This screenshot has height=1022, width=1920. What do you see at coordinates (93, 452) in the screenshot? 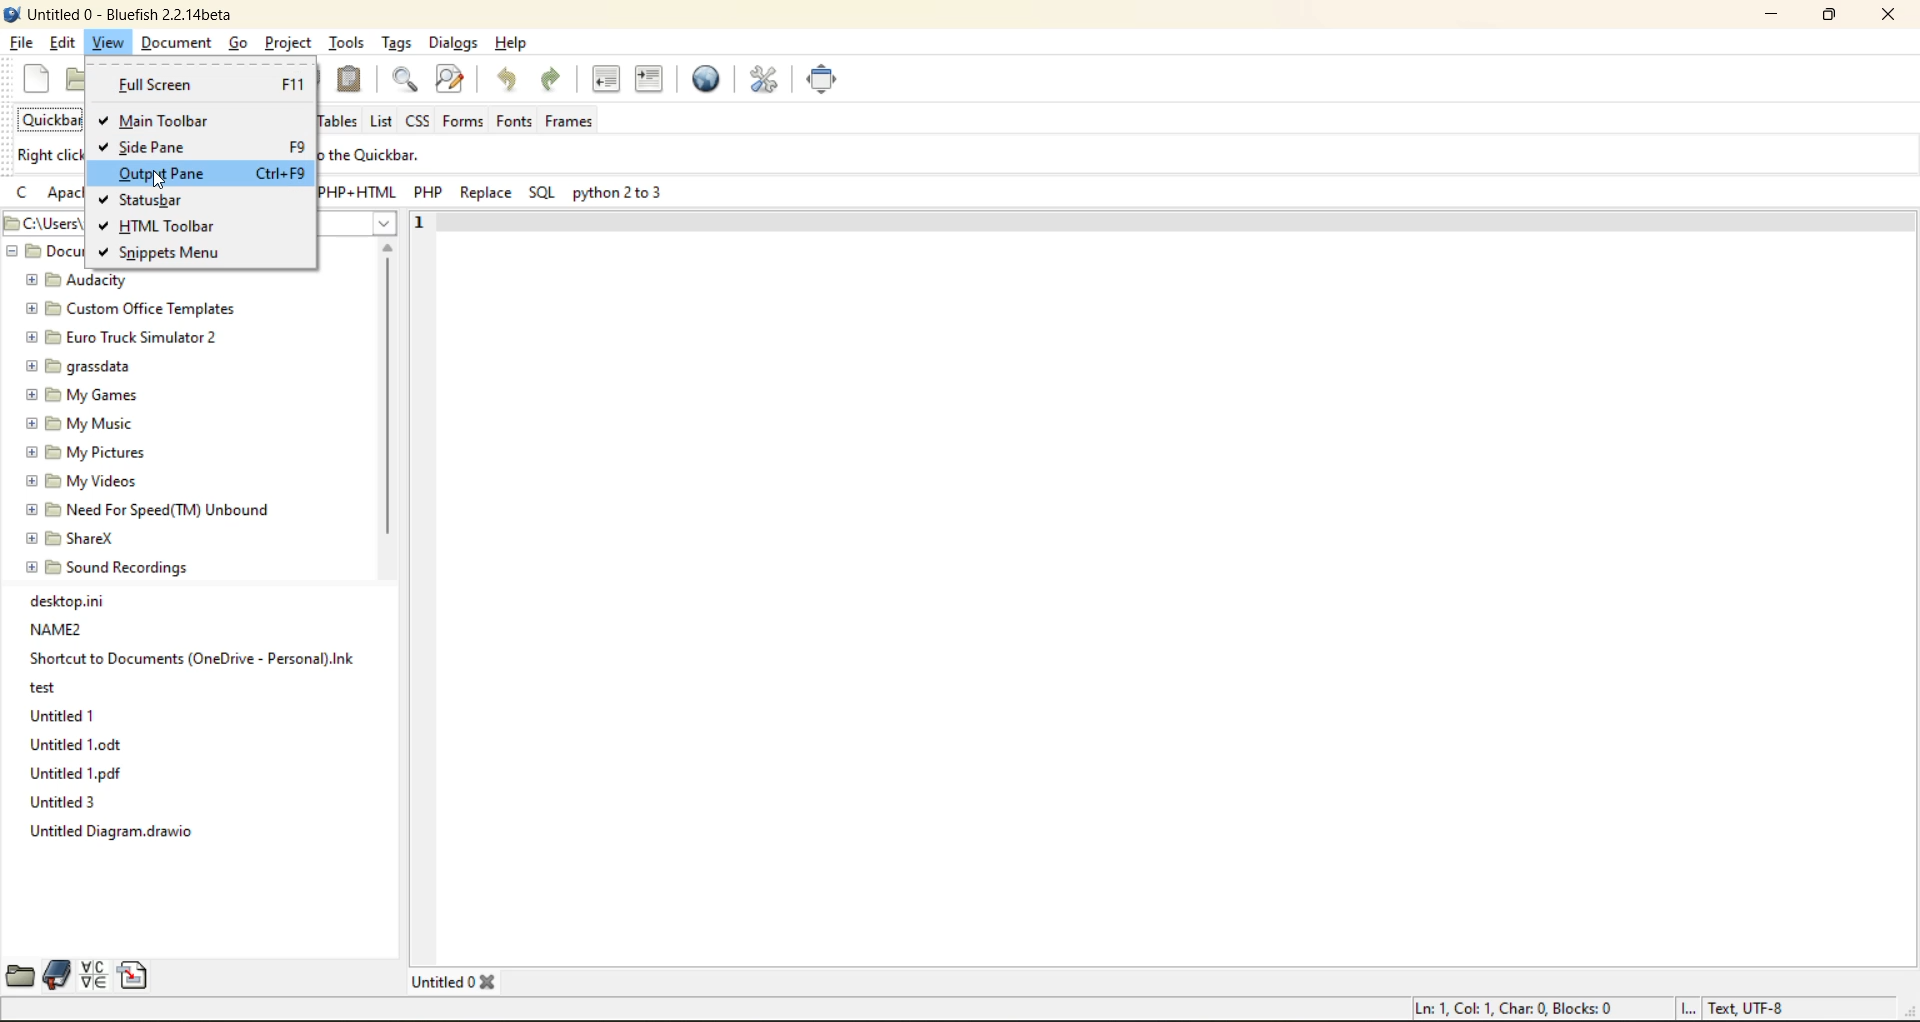
I see `My Pictures` at bounding box center [93, 452].